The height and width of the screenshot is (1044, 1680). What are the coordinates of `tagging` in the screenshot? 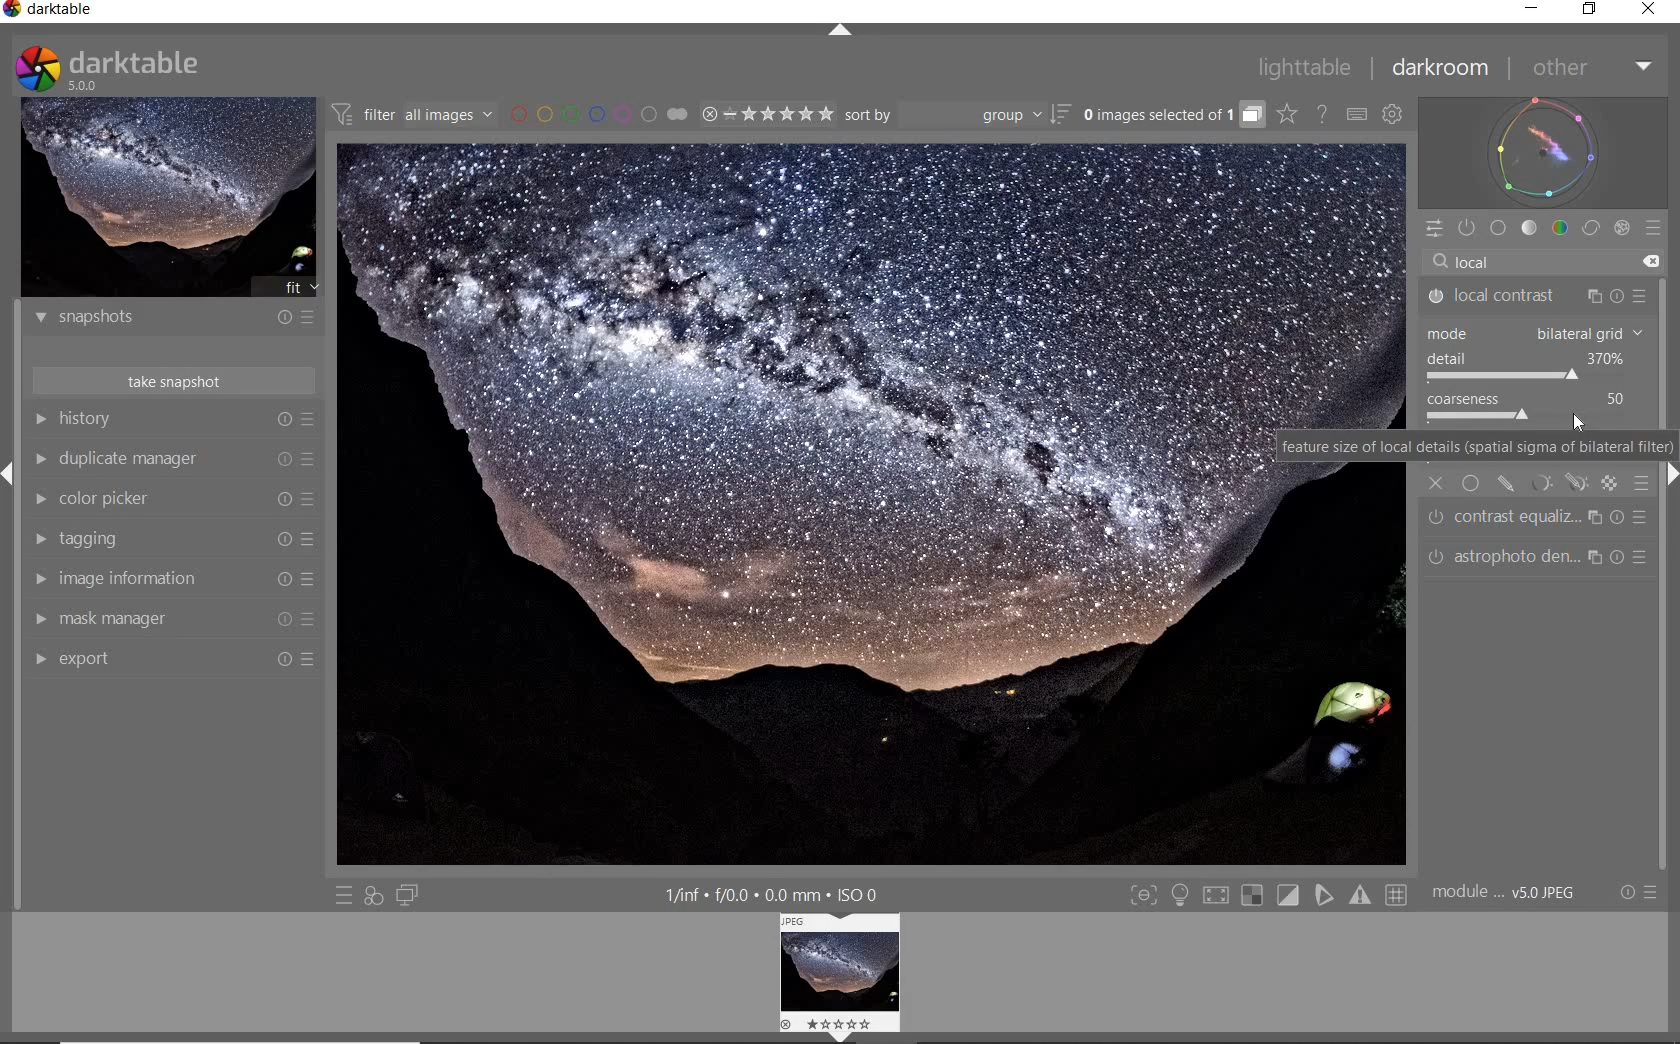 It's located at (103, 538).